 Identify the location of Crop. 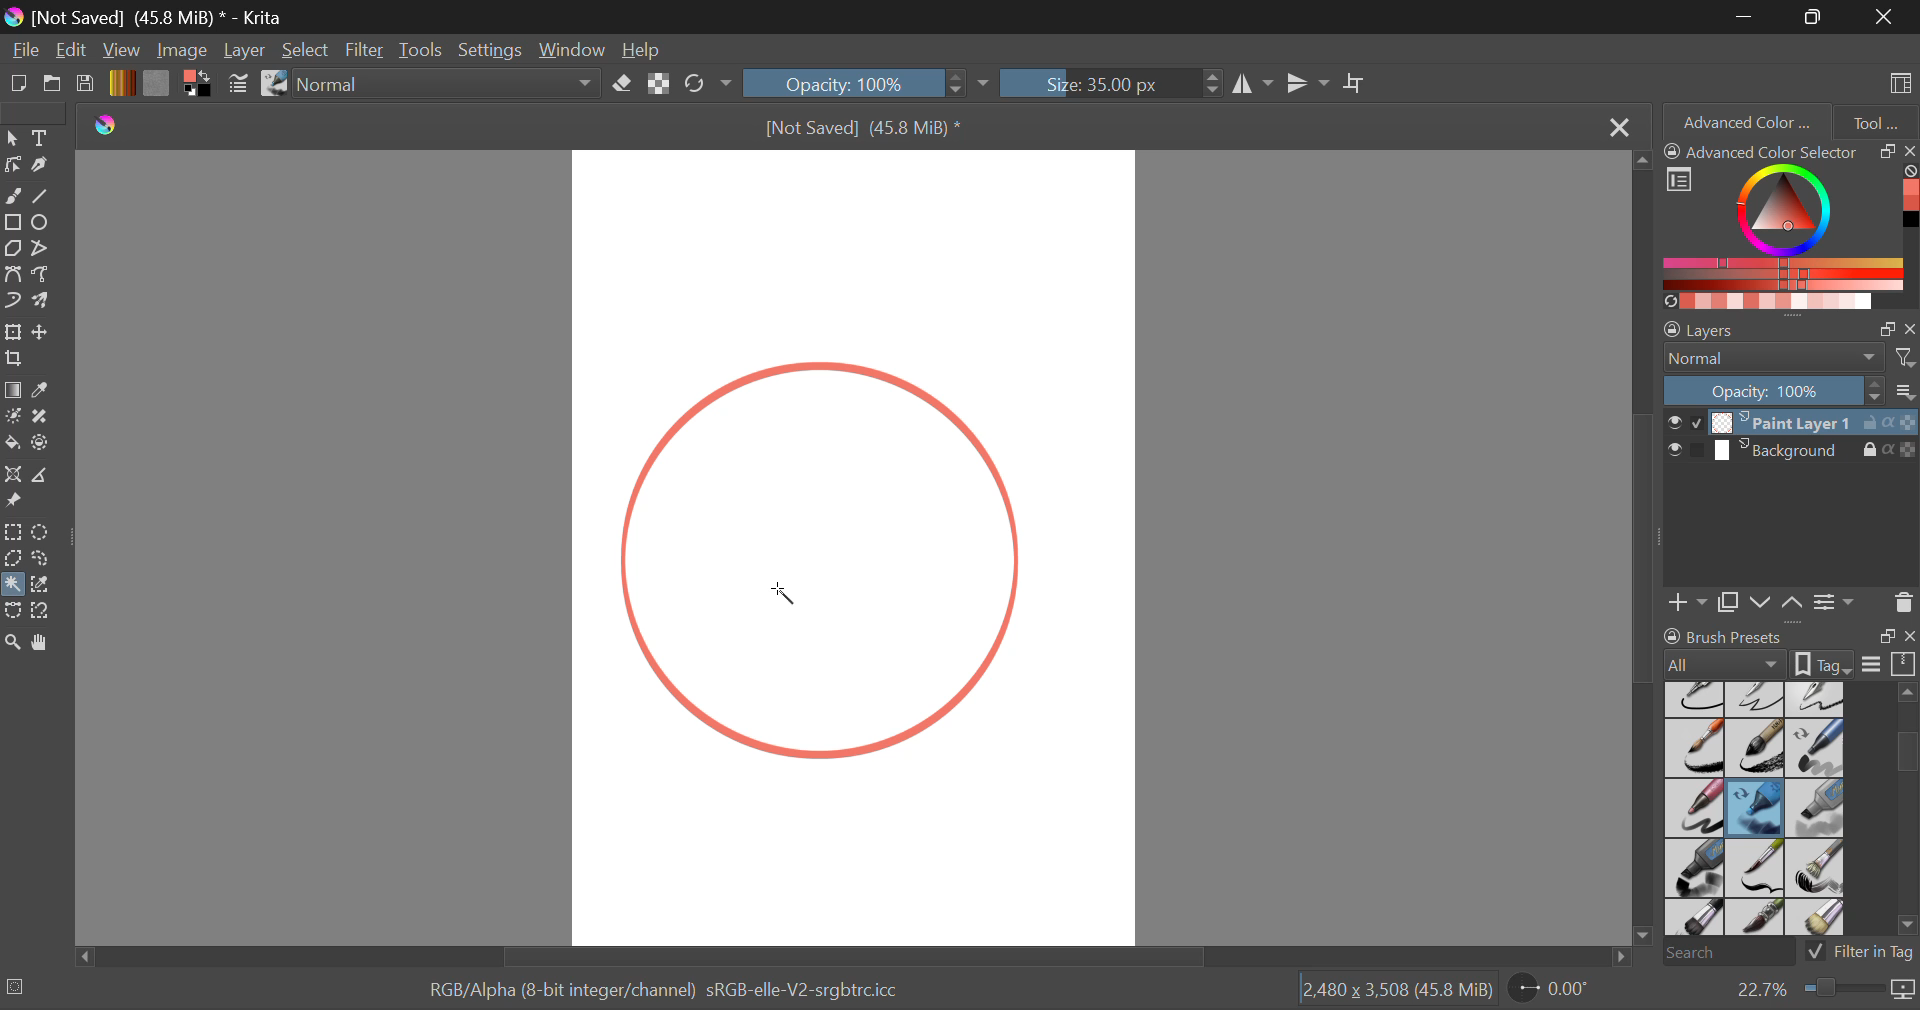
(1357, 84).